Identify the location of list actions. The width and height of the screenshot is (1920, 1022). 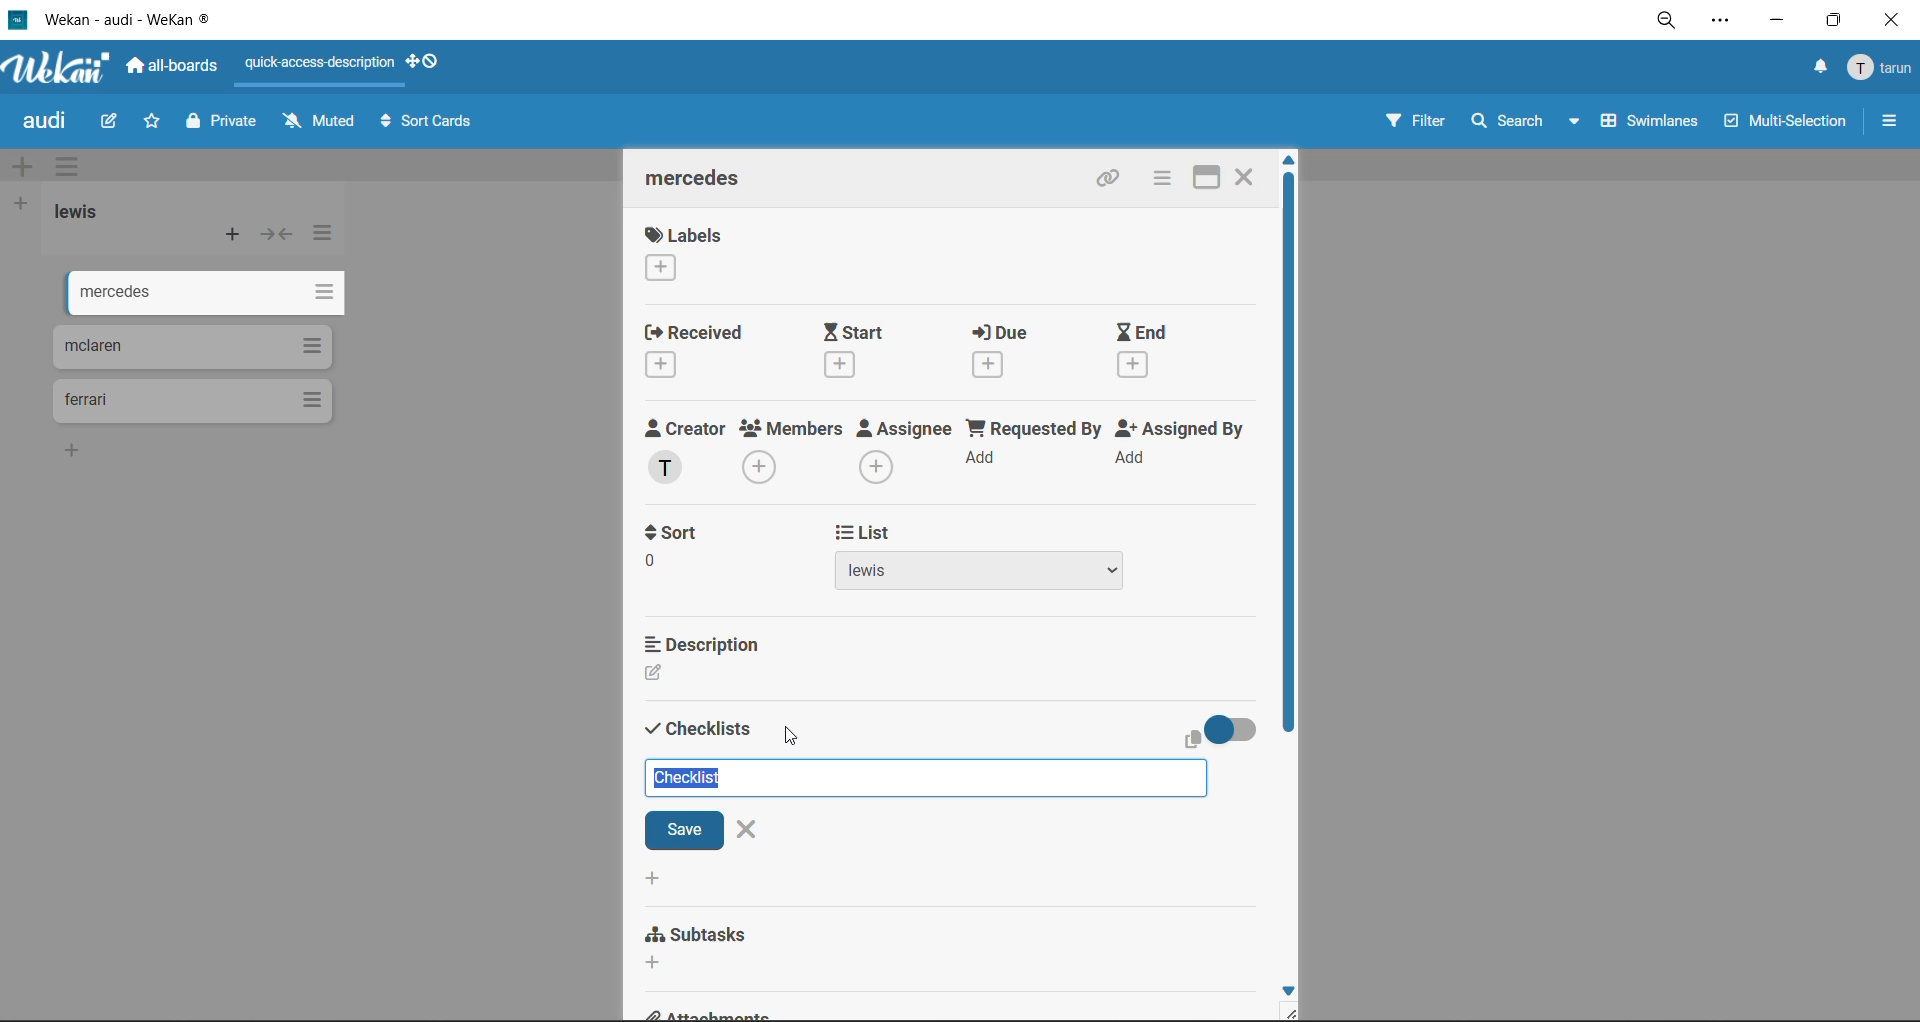
(325, 233).